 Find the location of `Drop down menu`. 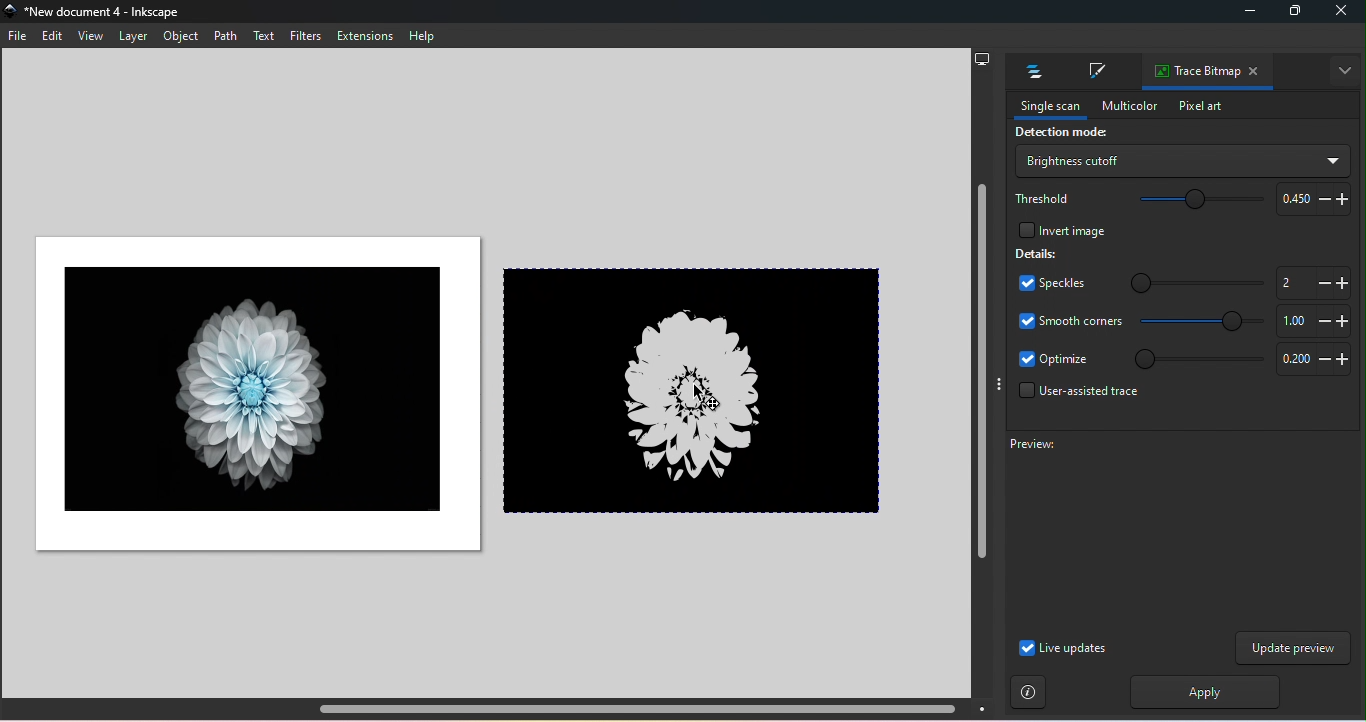

Drop down menu is located at coordinates (1181, 161).